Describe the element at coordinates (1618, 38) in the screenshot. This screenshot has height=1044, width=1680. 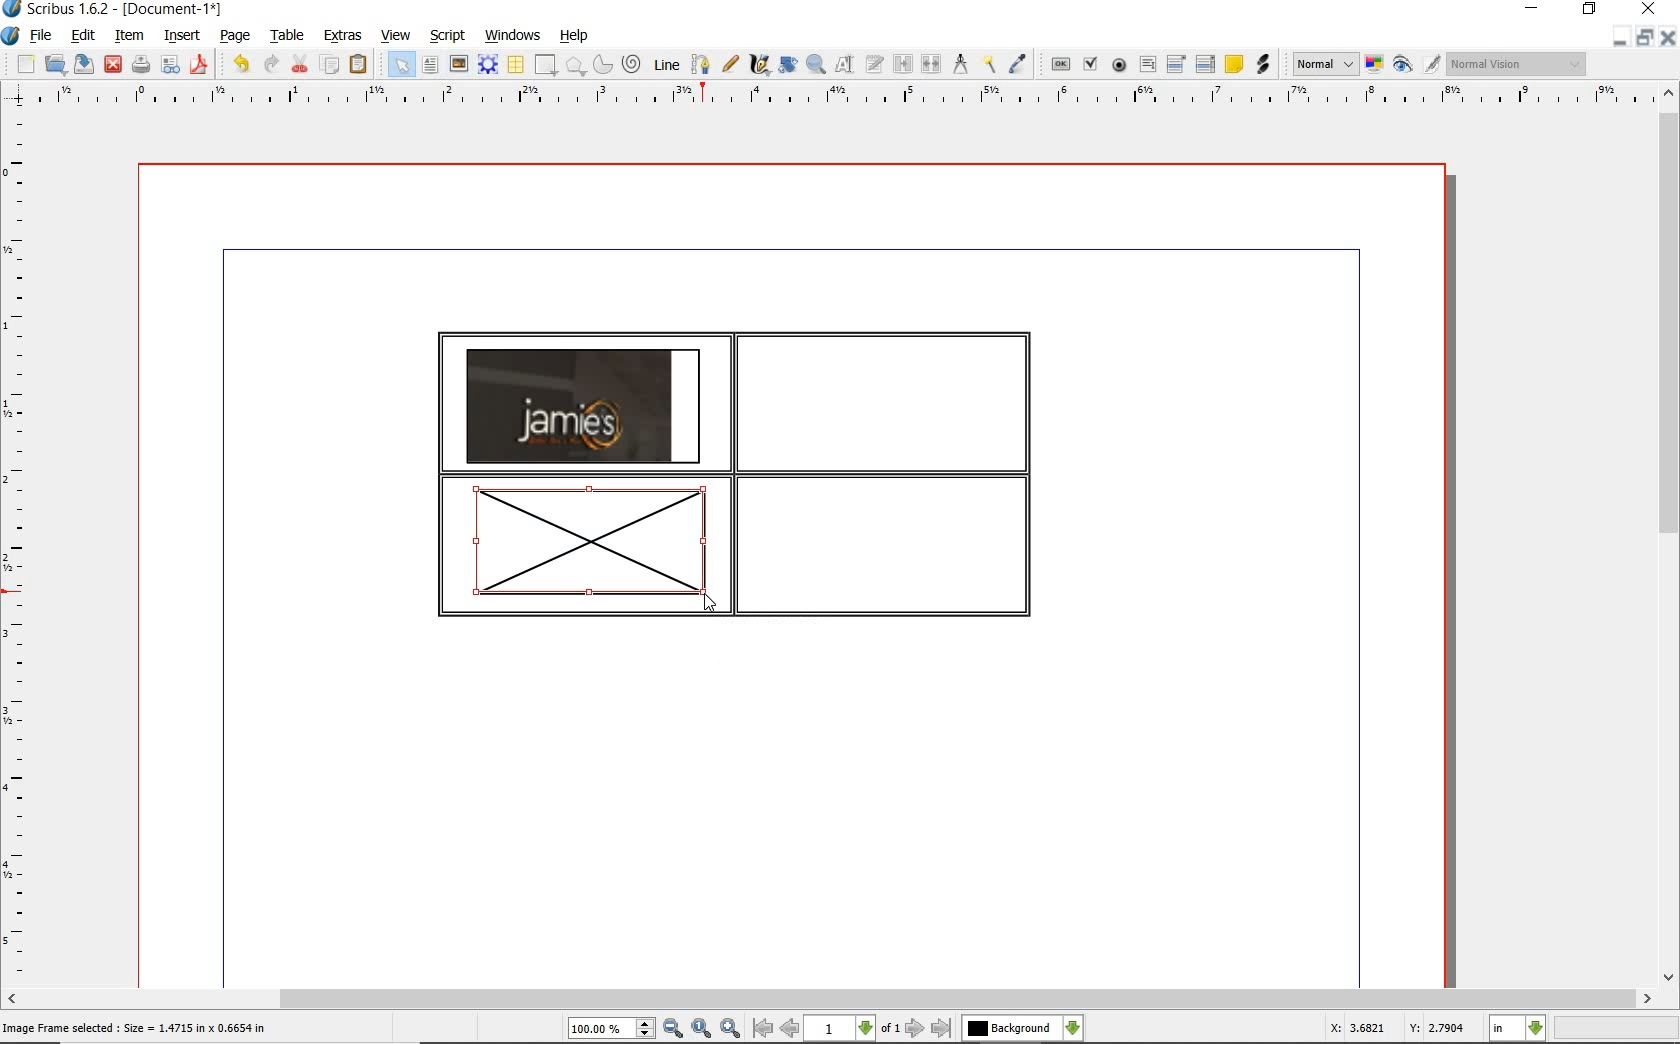
I see `minimize` at that location.